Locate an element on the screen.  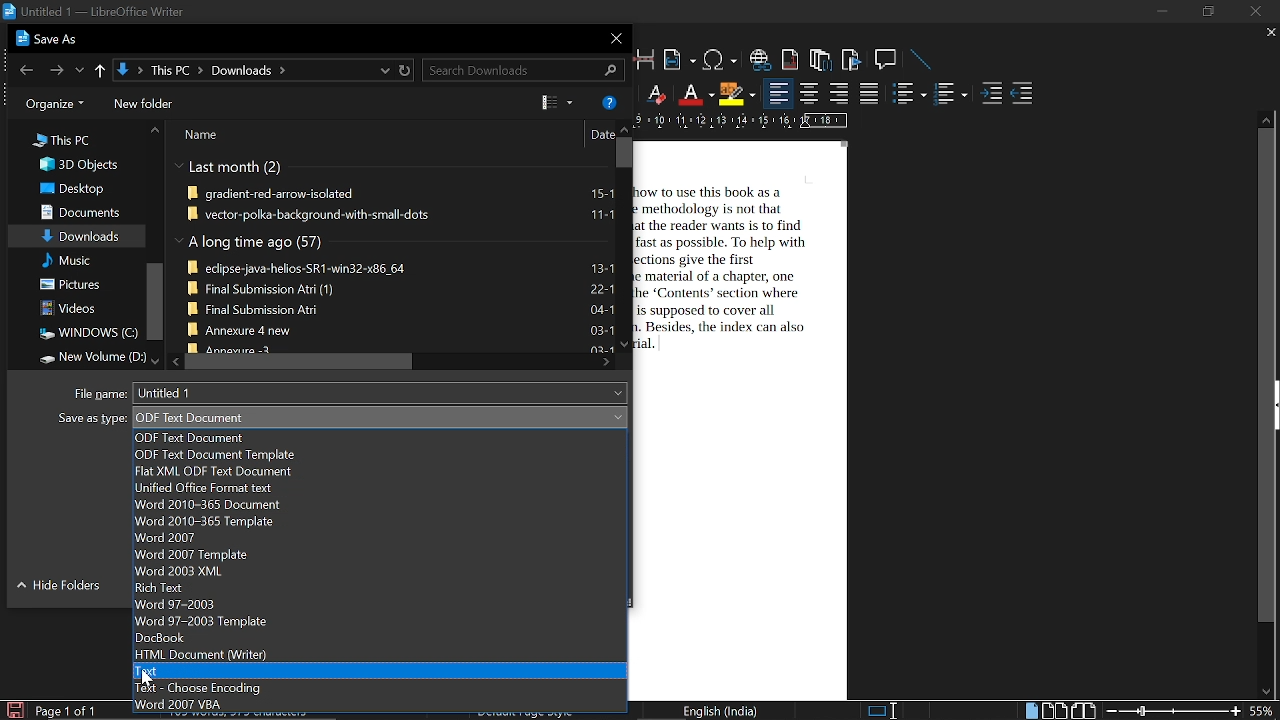
A long time ago (57) is located at coordinates (252, 243).